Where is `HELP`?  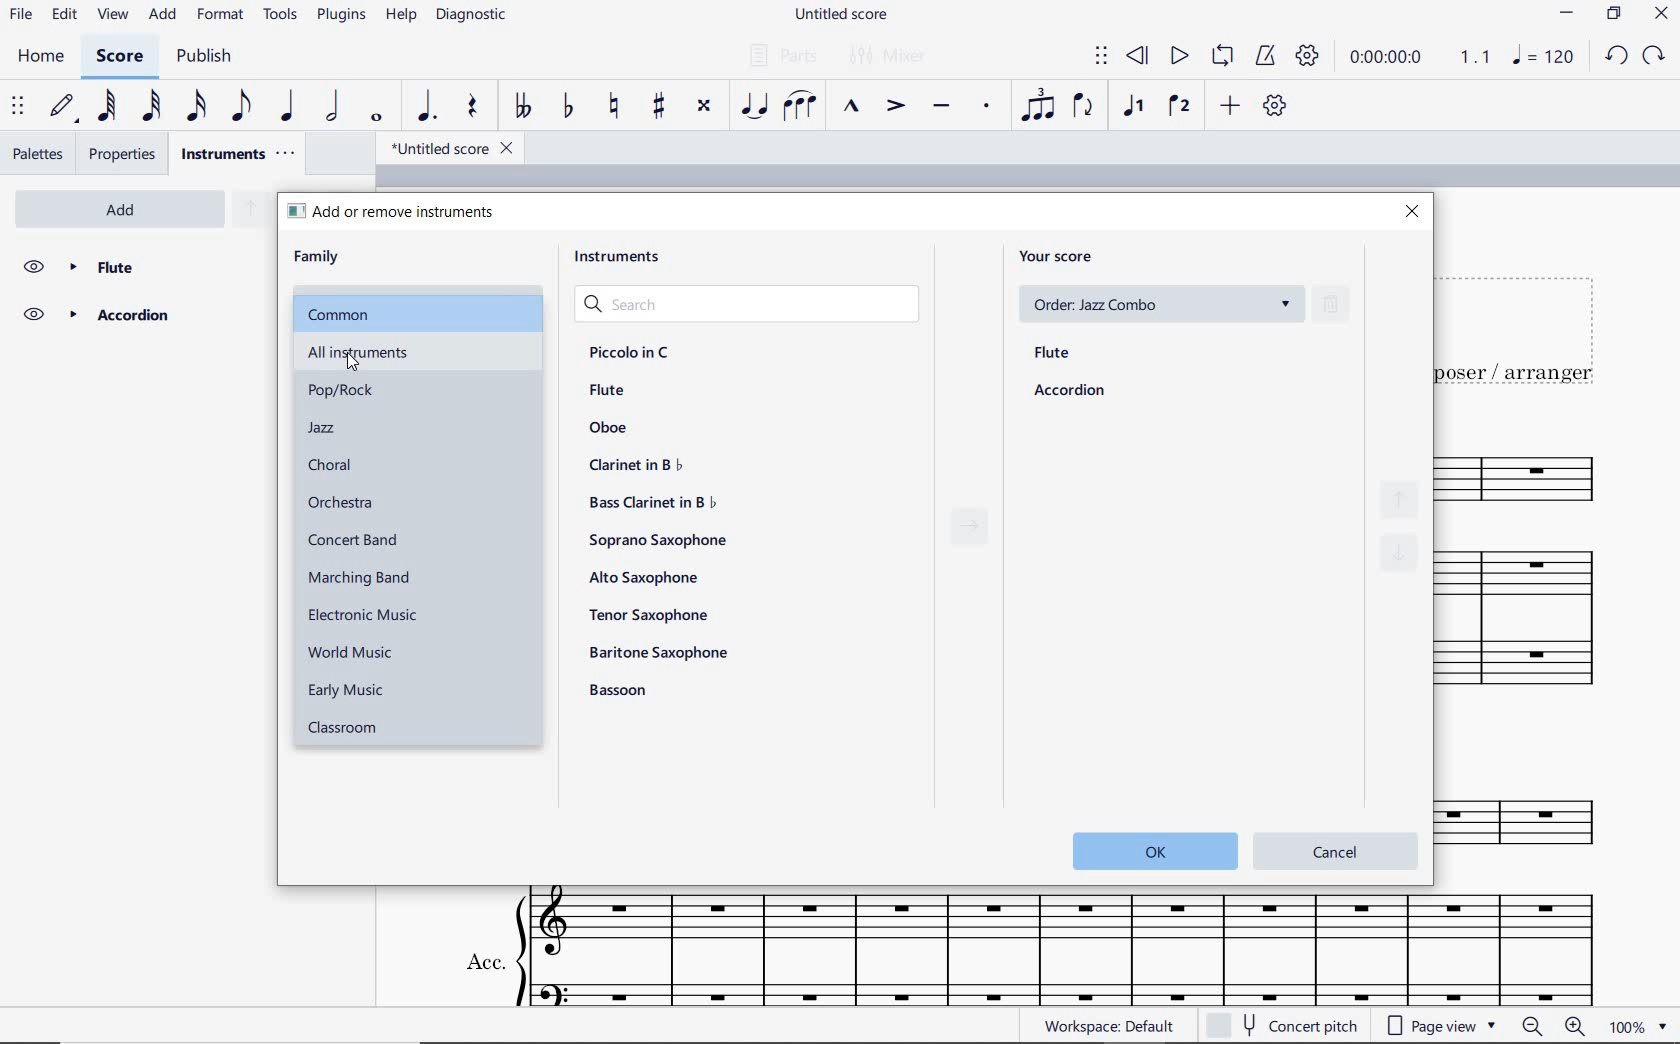 HELP is located at coordinates (402, 16).